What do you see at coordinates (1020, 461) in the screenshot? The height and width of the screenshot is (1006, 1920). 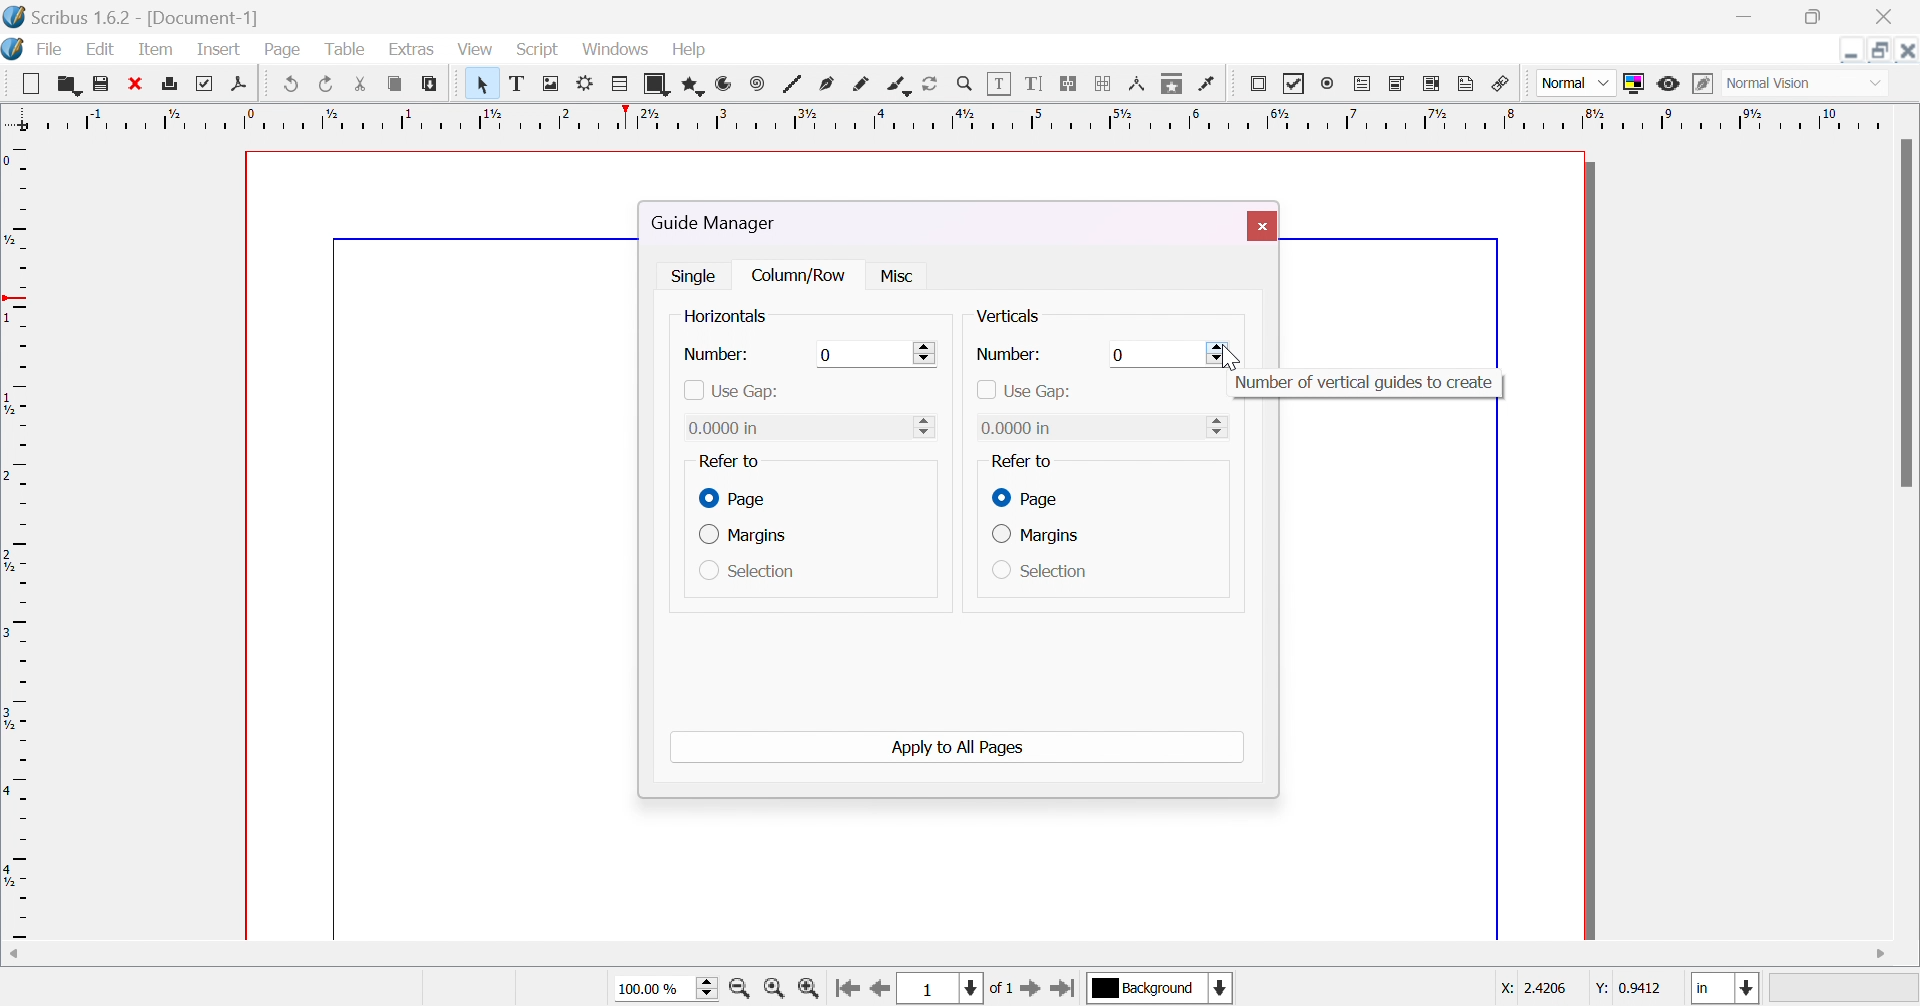 I see `refer to` at bounding box center [1020, 461].